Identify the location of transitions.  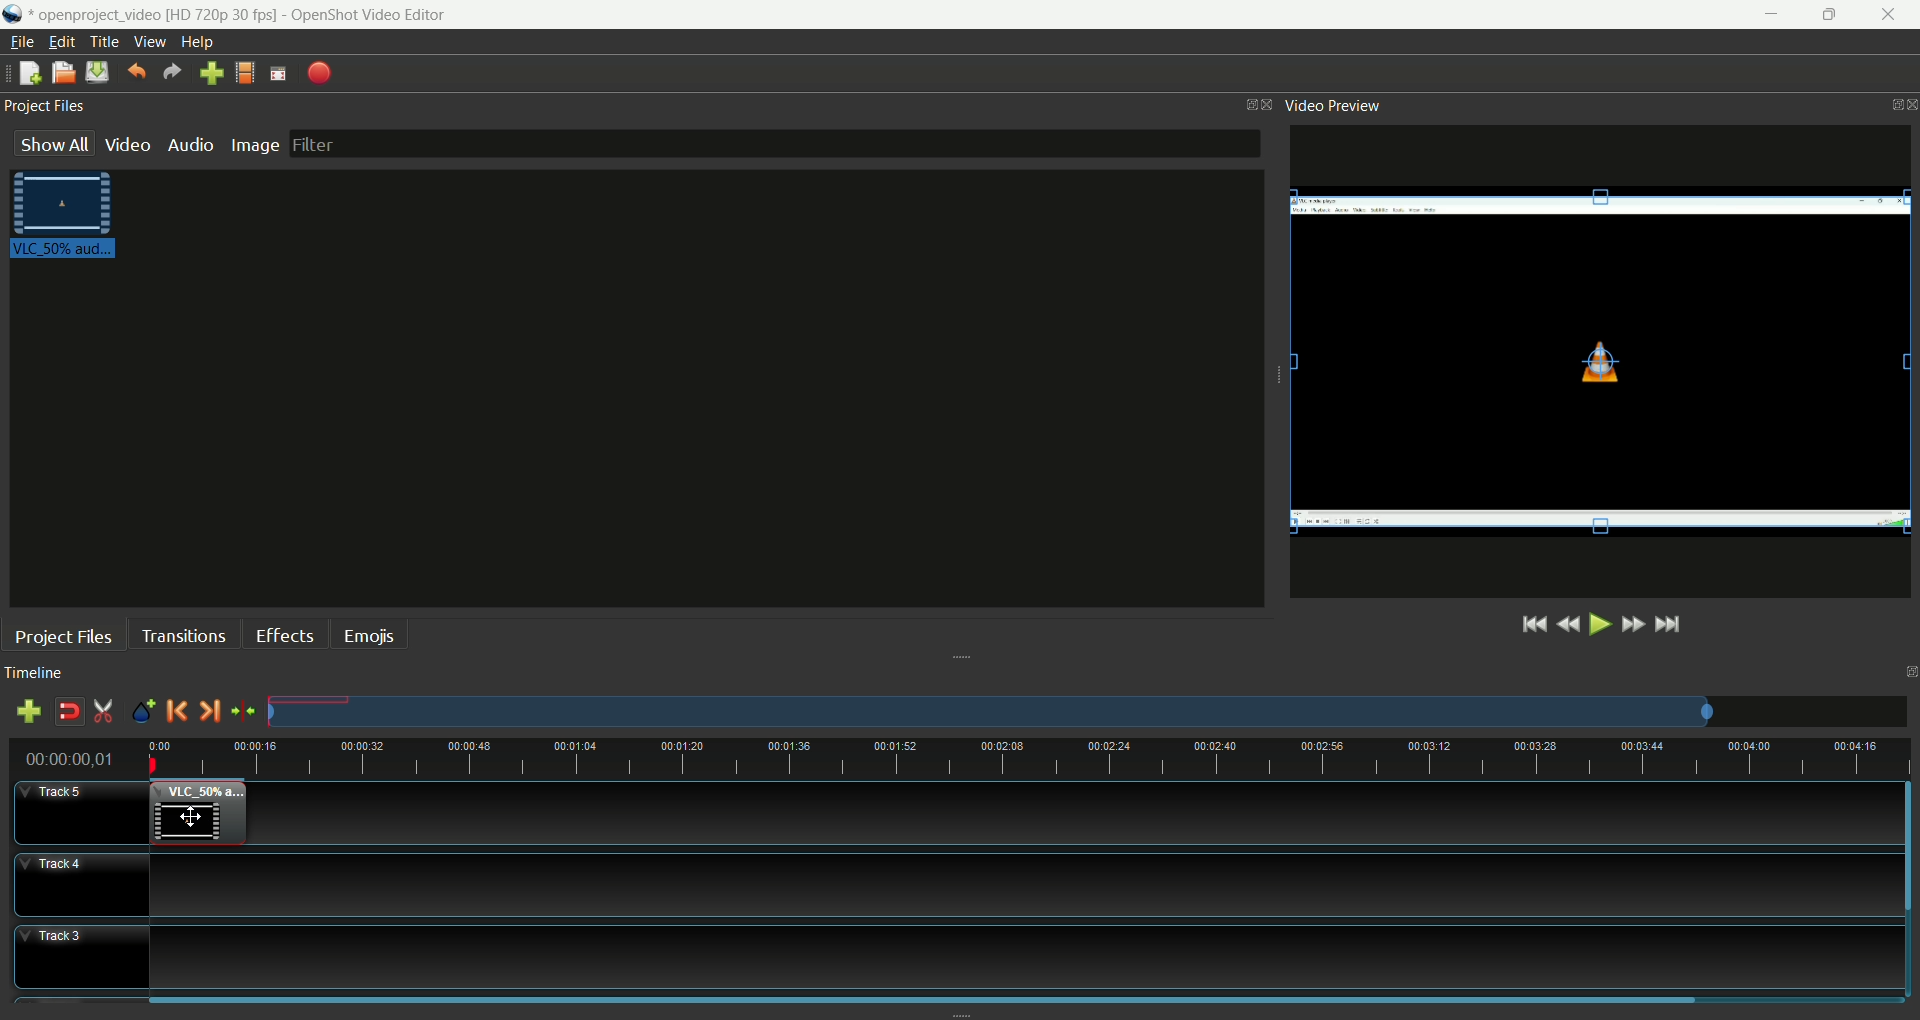
(181, 633).